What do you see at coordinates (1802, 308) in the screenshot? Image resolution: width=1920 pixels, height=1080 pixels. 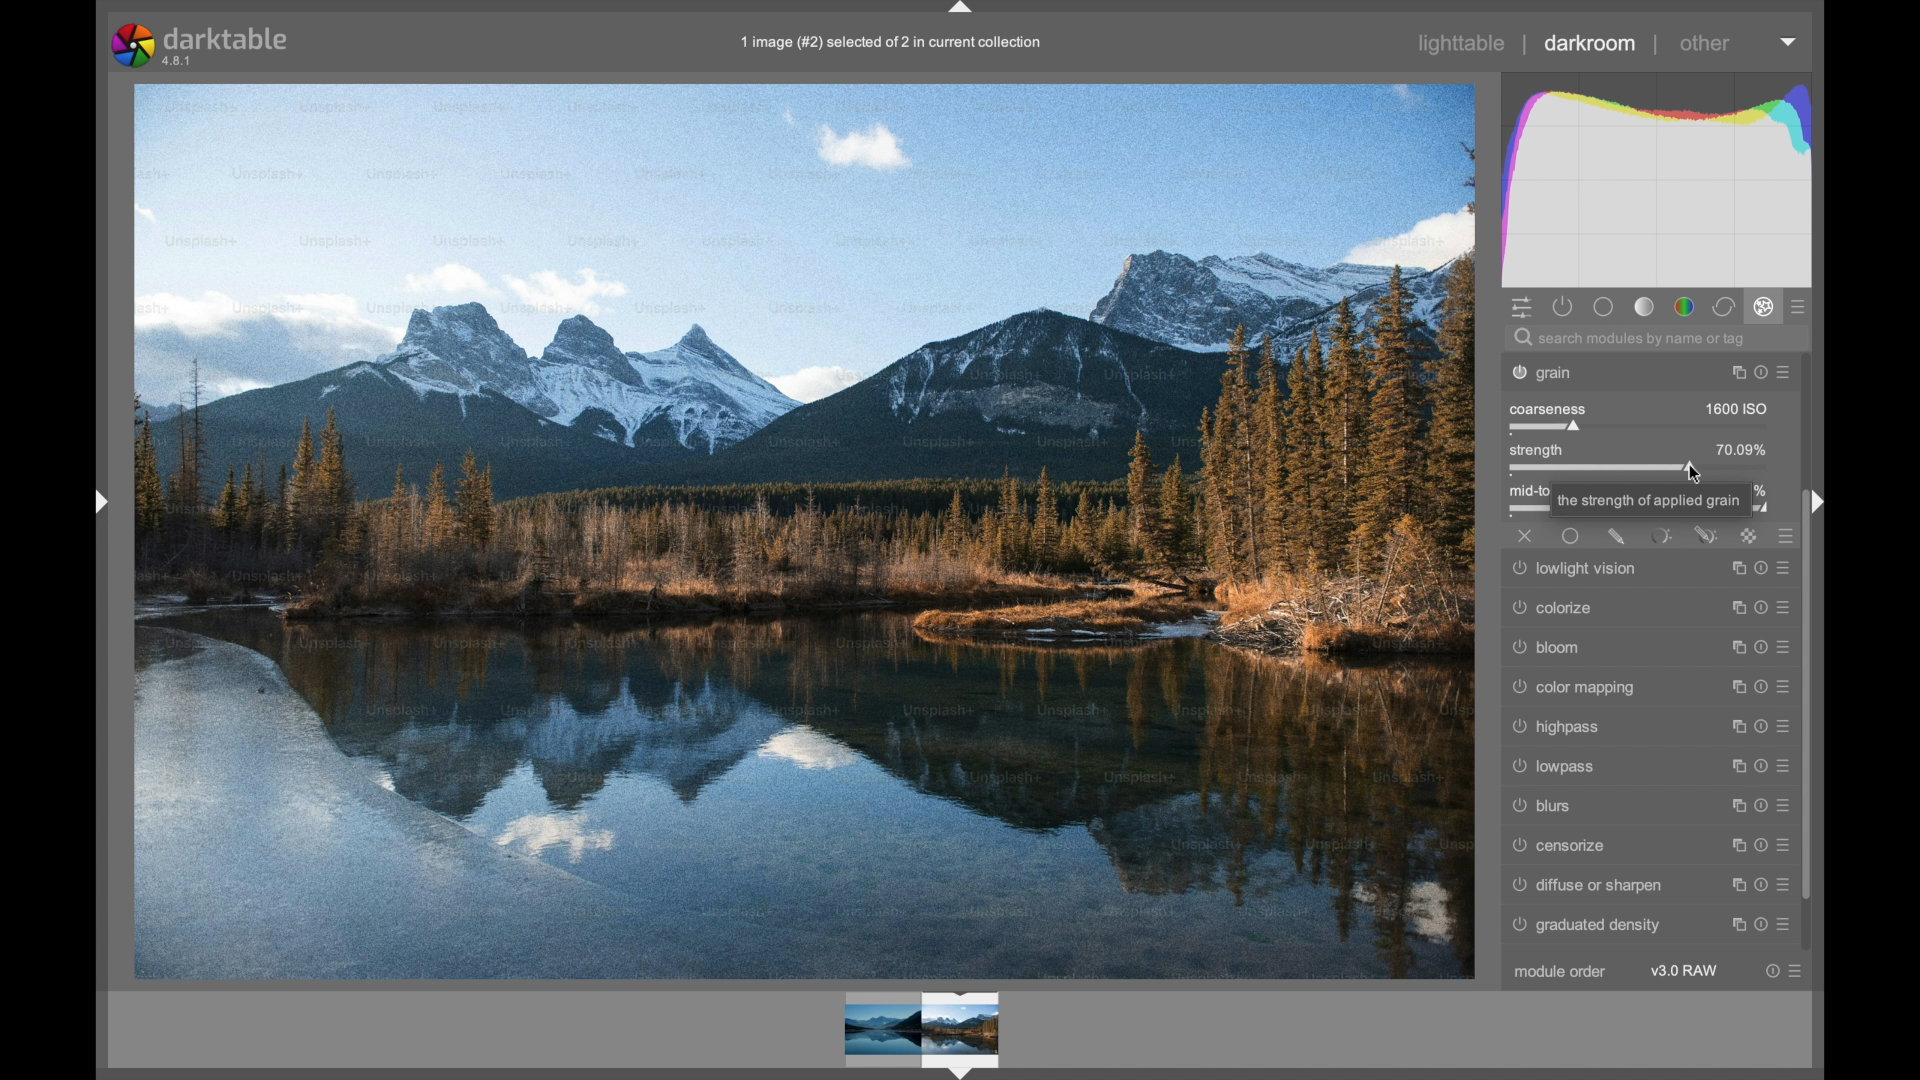 I see `presets` at bounding box center [1802, 308].